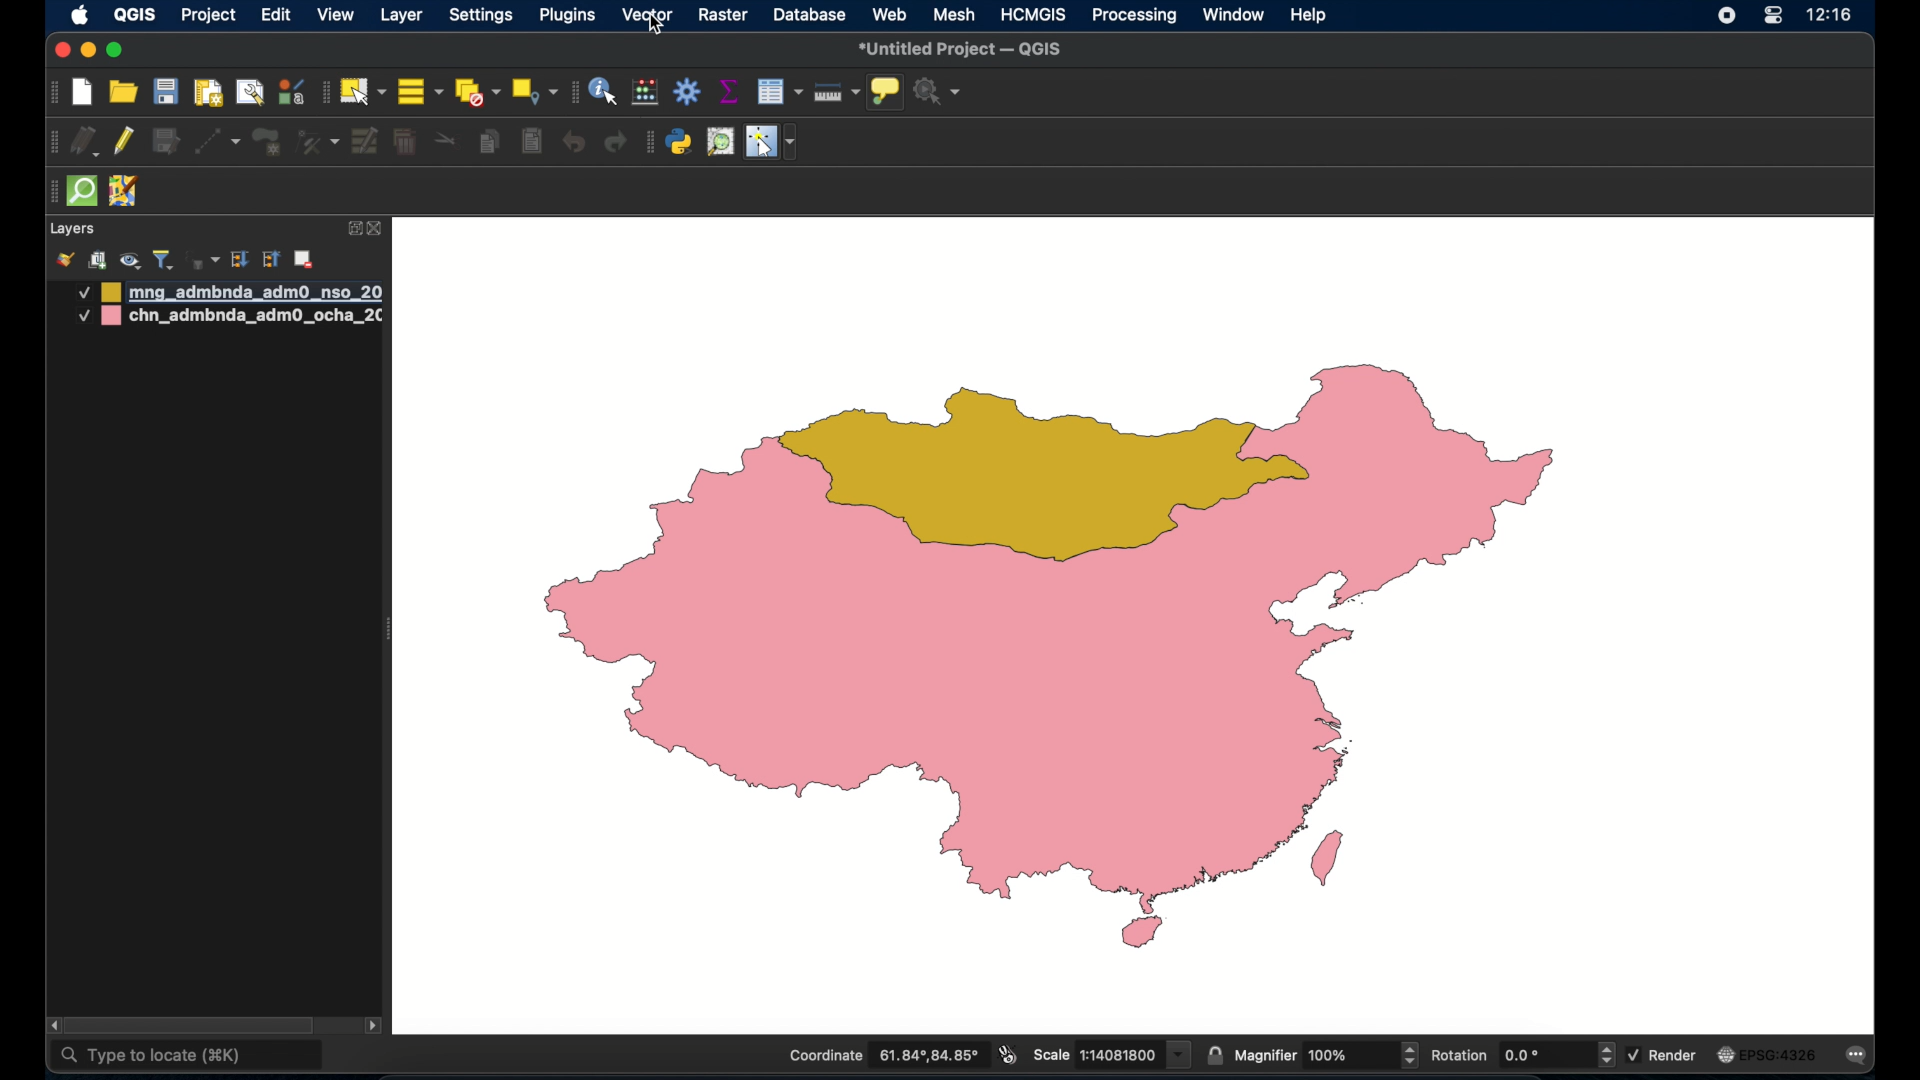 The width and height of the screenshot is (1920, 1080). I want to click on database, so click(810, 16).